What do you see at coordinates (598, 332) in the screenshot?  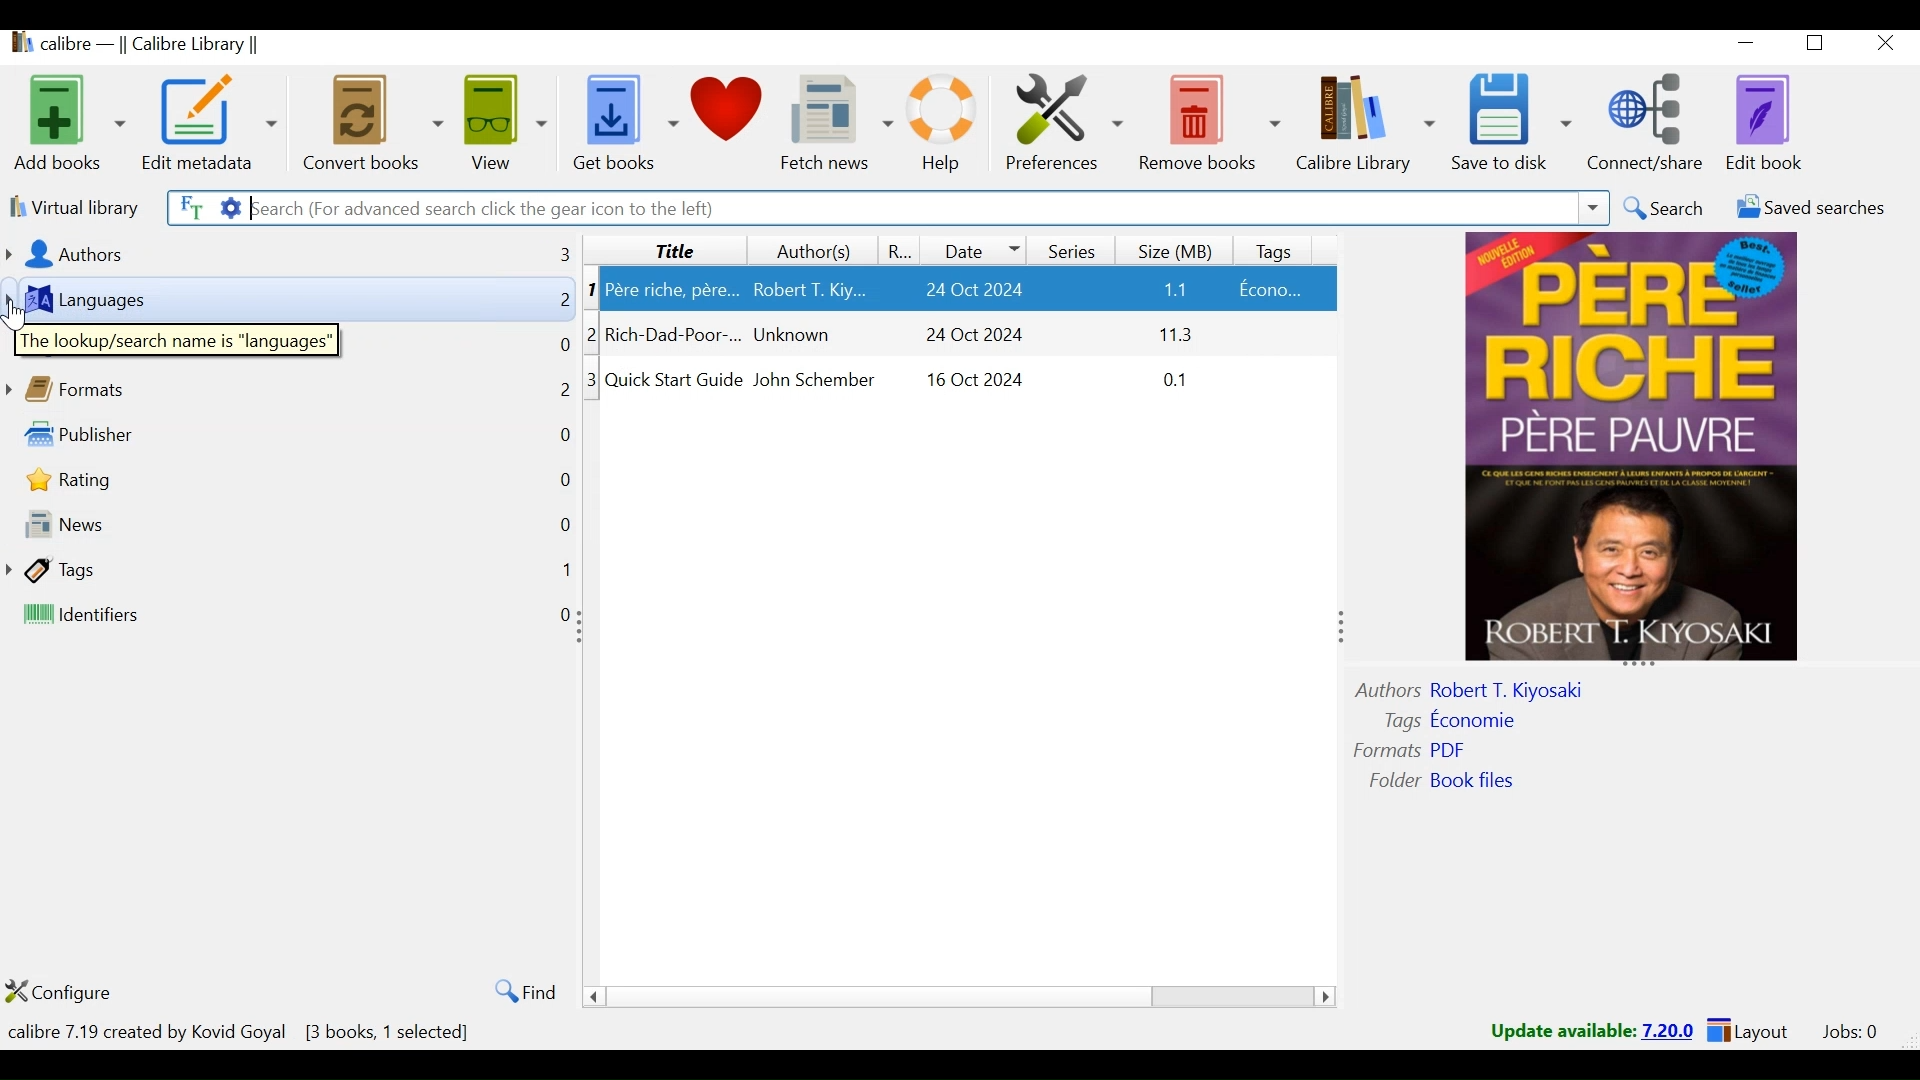 I see `2` at bounding box center [598, 332].